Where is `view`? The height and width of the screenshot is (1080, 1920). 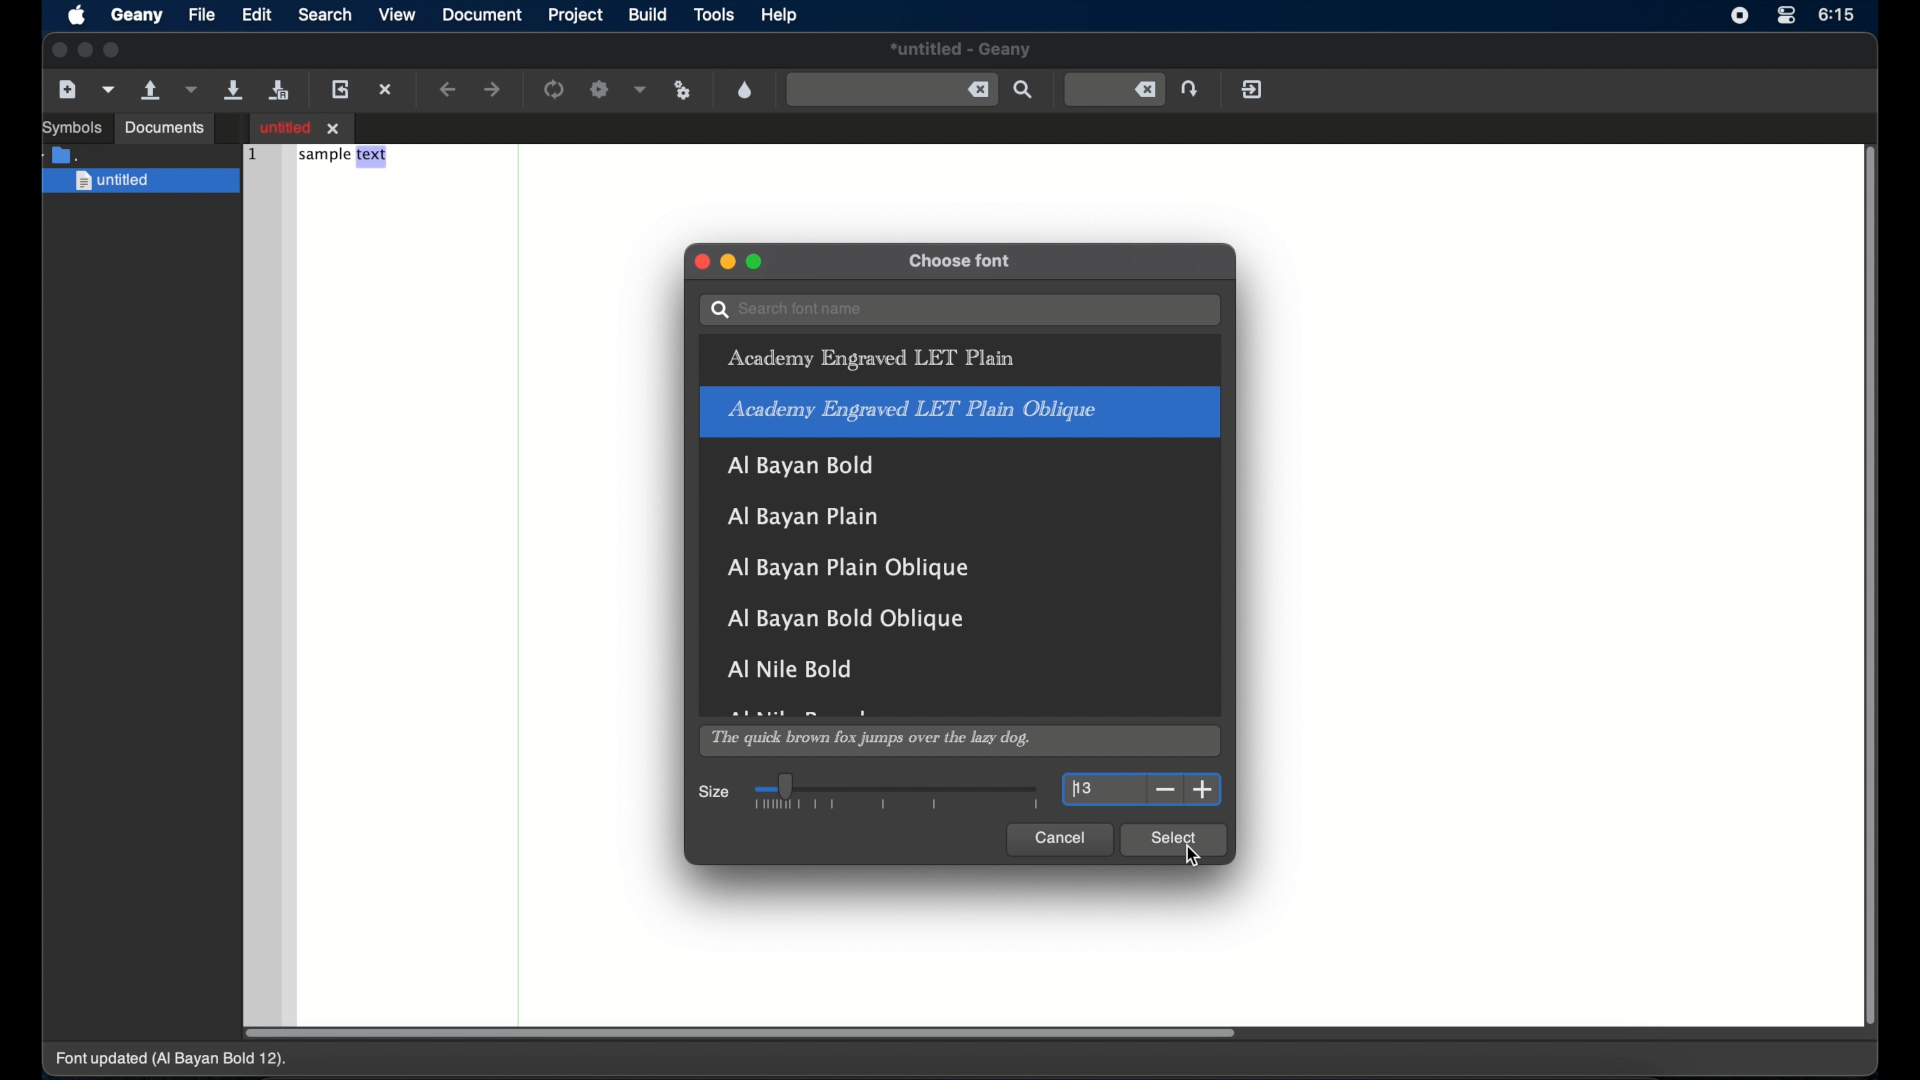 view is located at coordinates (396, 16).